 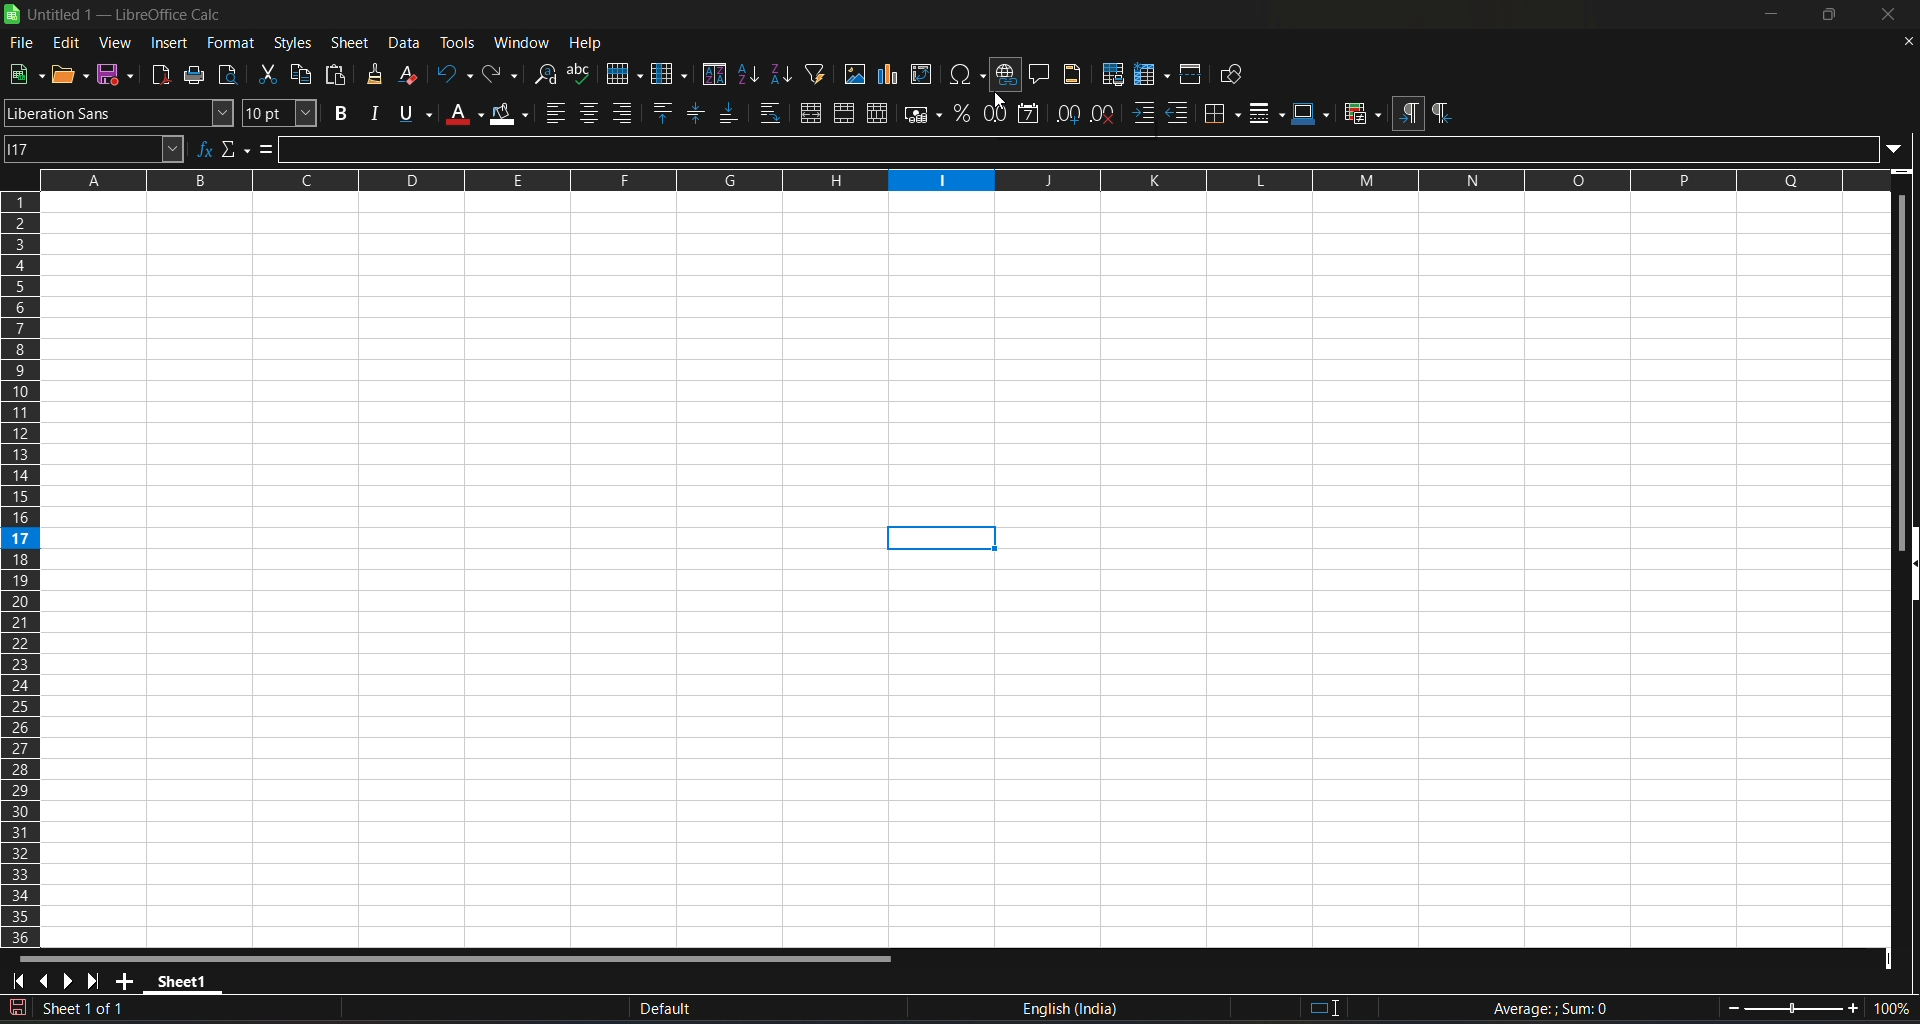 What do you see at coordinates (126, 15) in the screenshot?
I see `title` at bounding box center [126, 15].